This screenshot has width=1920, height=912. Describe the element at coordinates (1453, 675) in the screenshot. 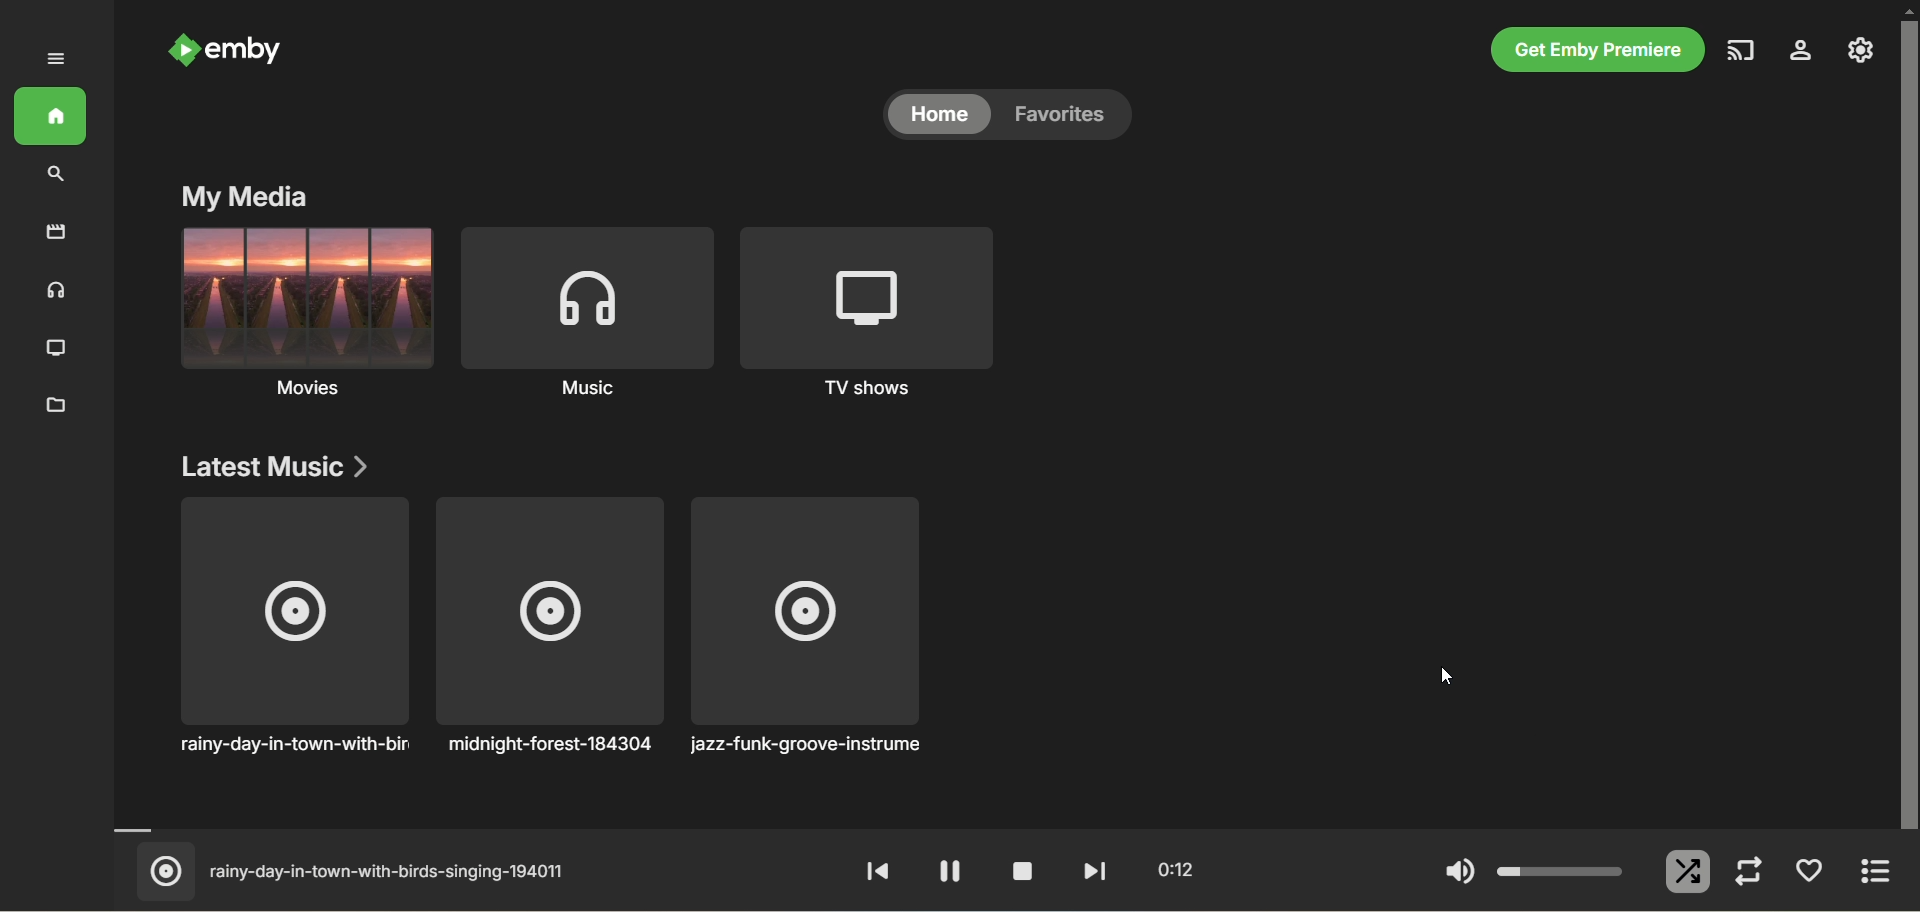

I see `cursor` at that location.